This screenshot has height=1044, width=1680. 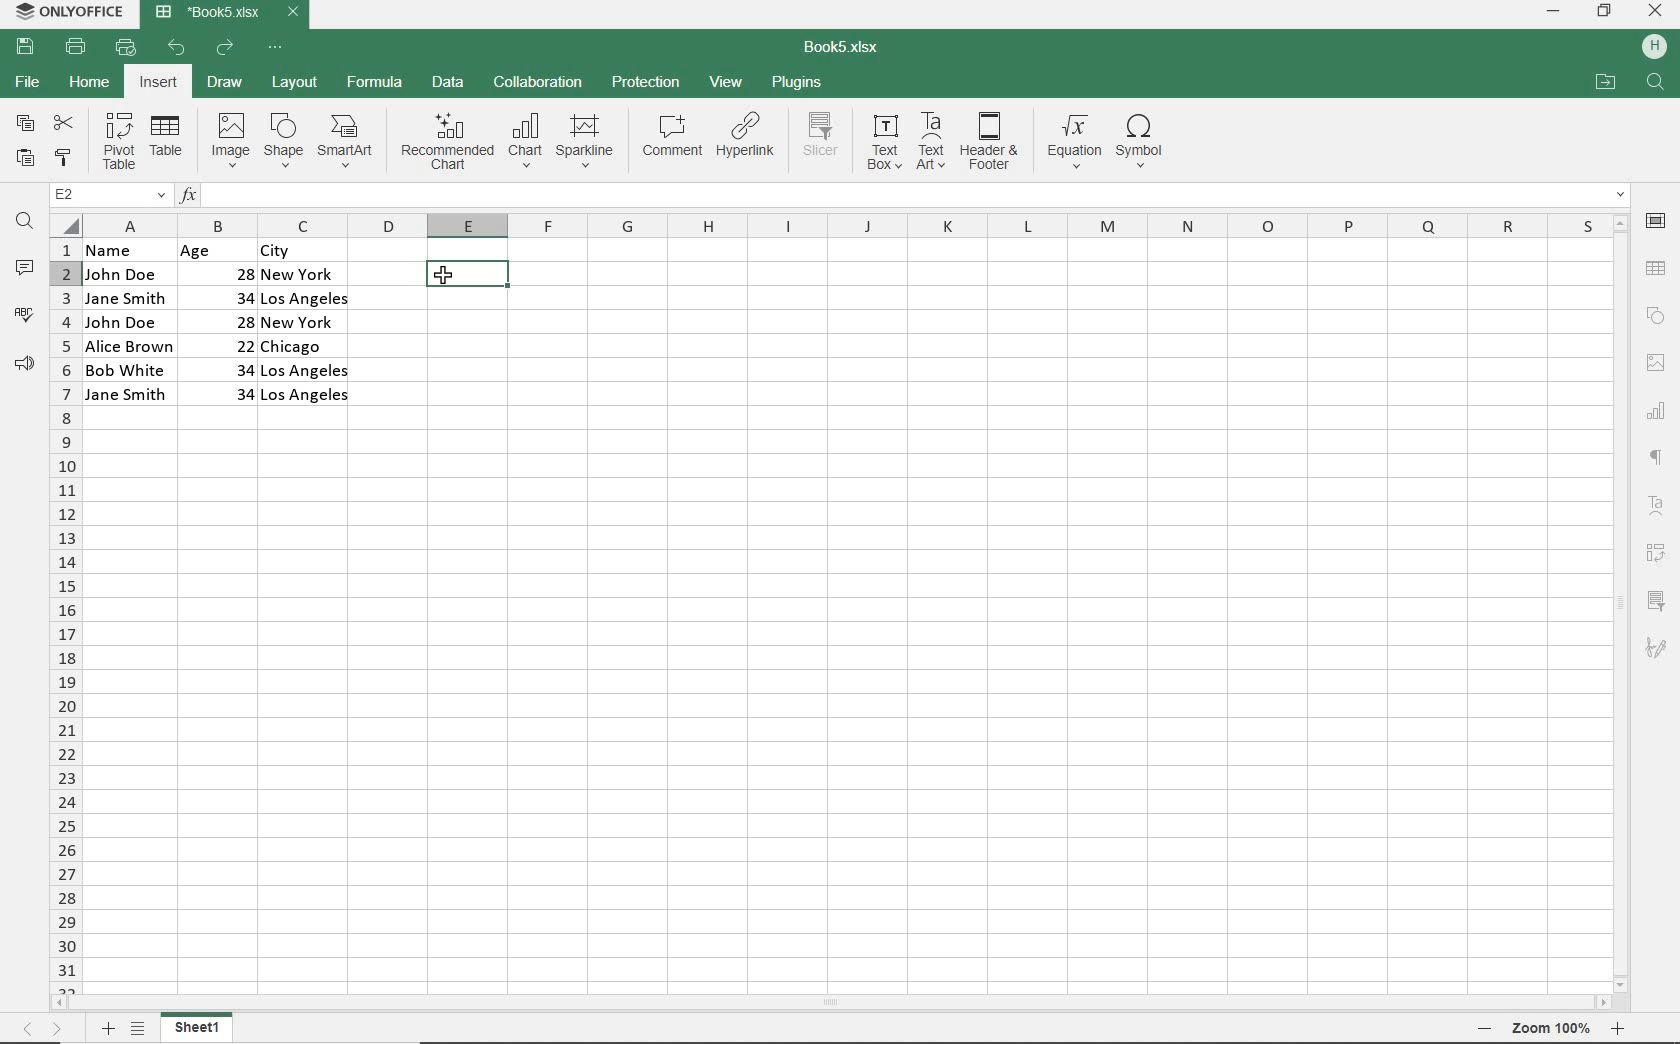 I want to click on MINIMIZE, so click(x=1553, y=12).